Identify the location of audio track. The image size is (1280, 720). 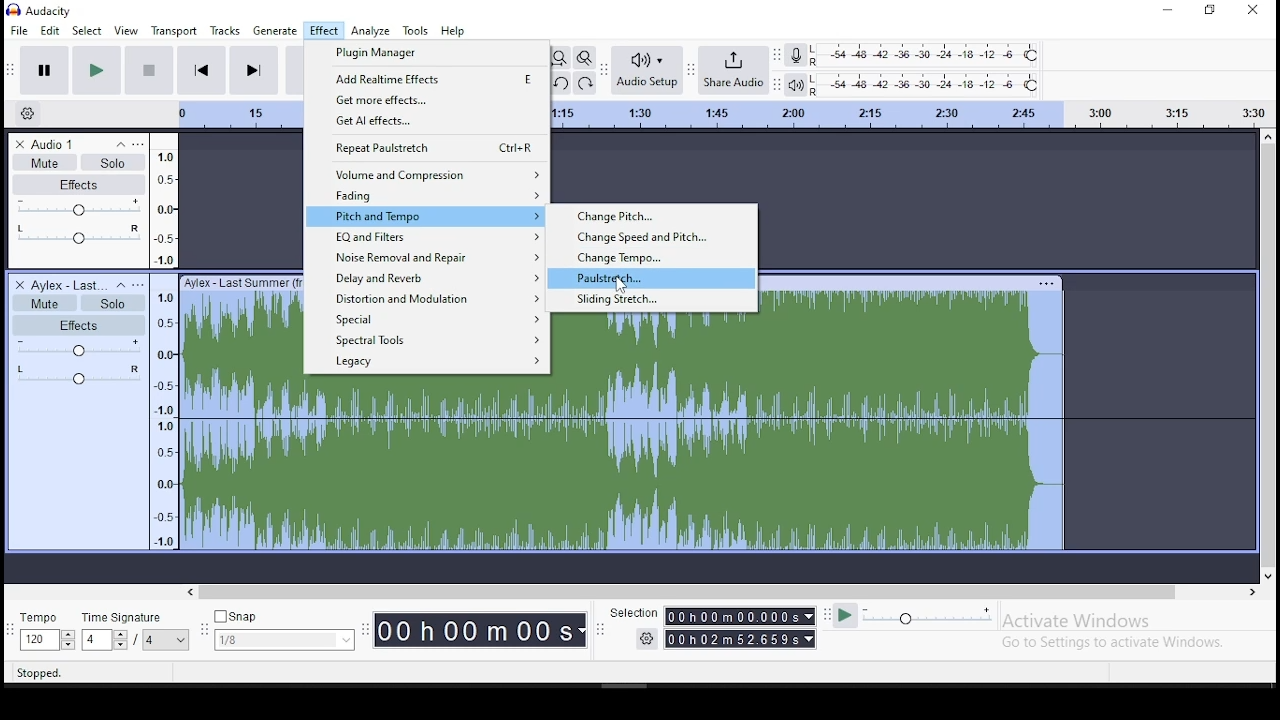
(242, 411).